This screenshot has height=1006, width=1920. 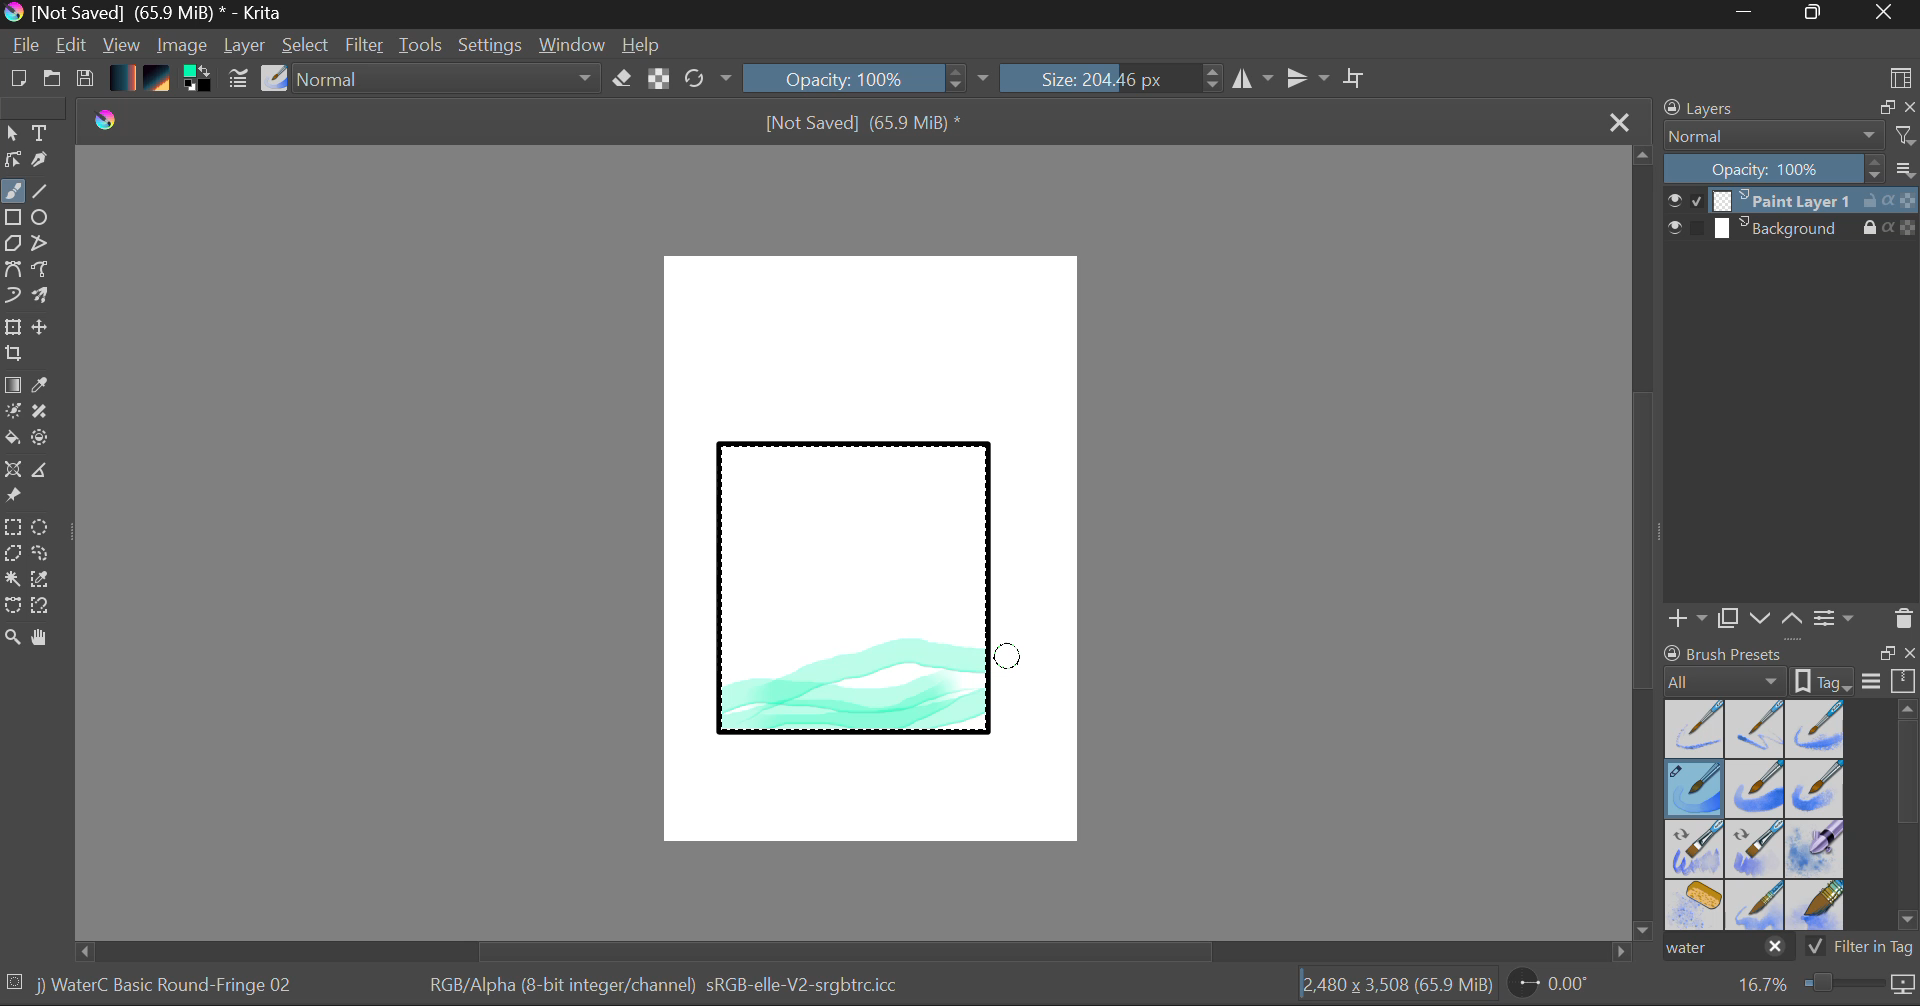 What do you see at coordinates (72, 47) in the screenshot?
I see `Edit` at bounding box center [72, 47].